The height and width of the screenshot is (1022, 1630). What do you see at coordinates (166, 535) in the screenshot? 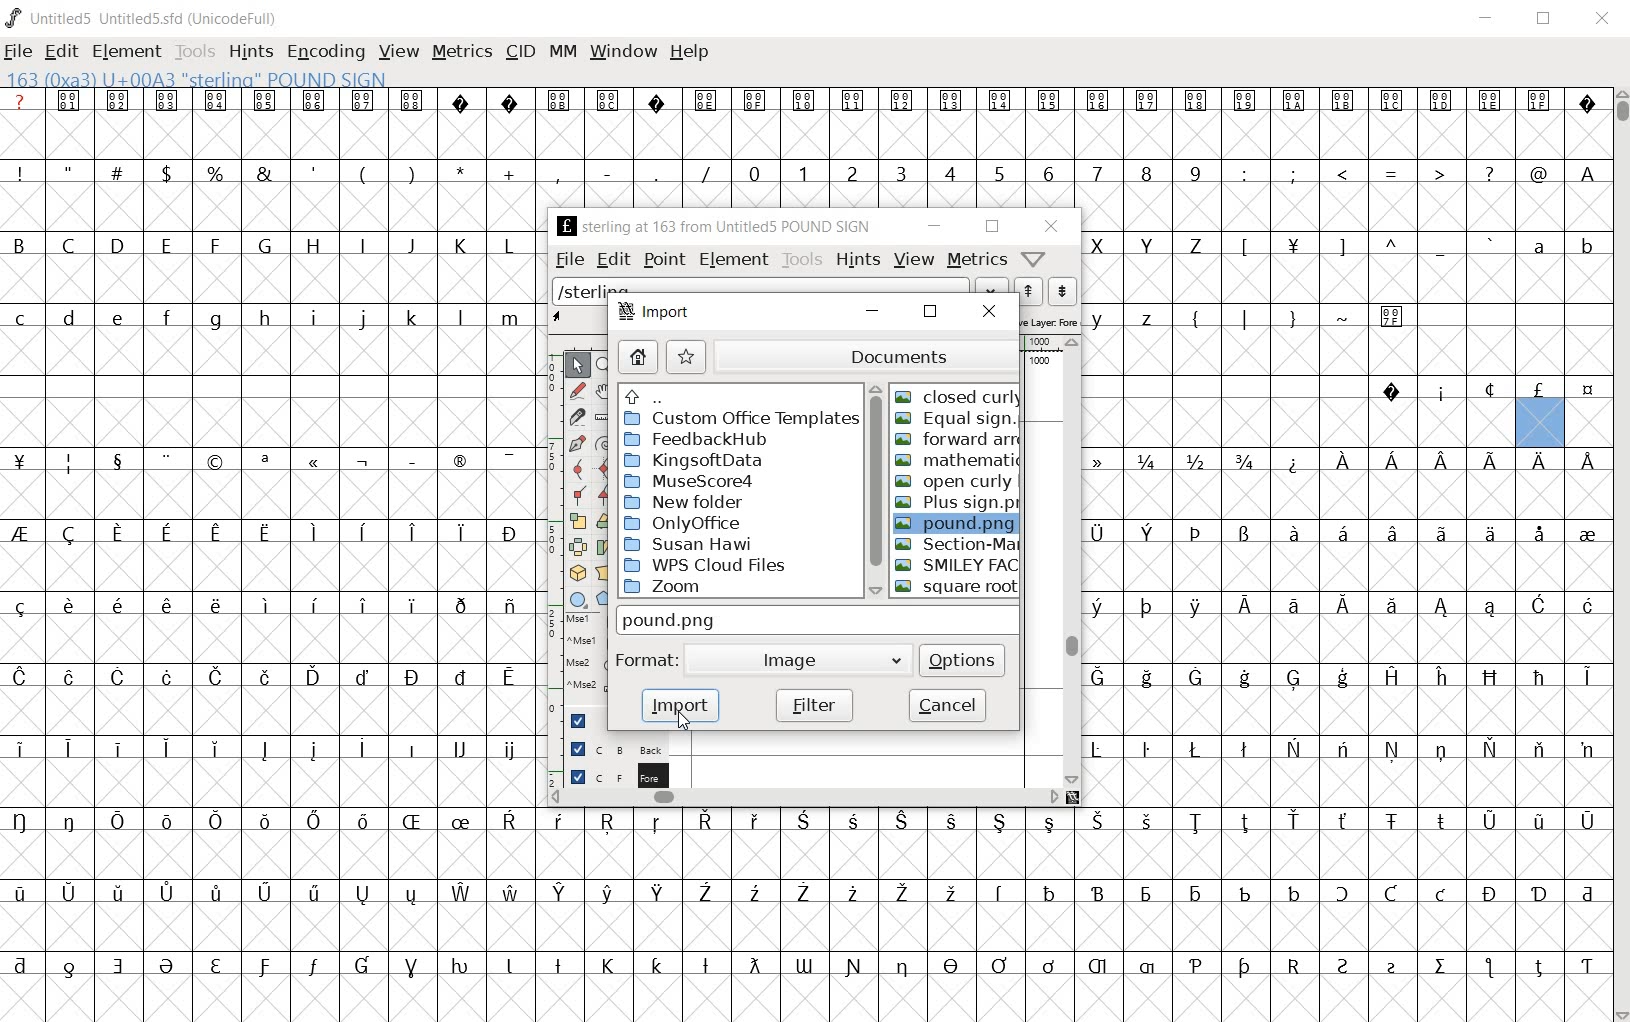
I see `Symbol` at bounding box center [166, 535].